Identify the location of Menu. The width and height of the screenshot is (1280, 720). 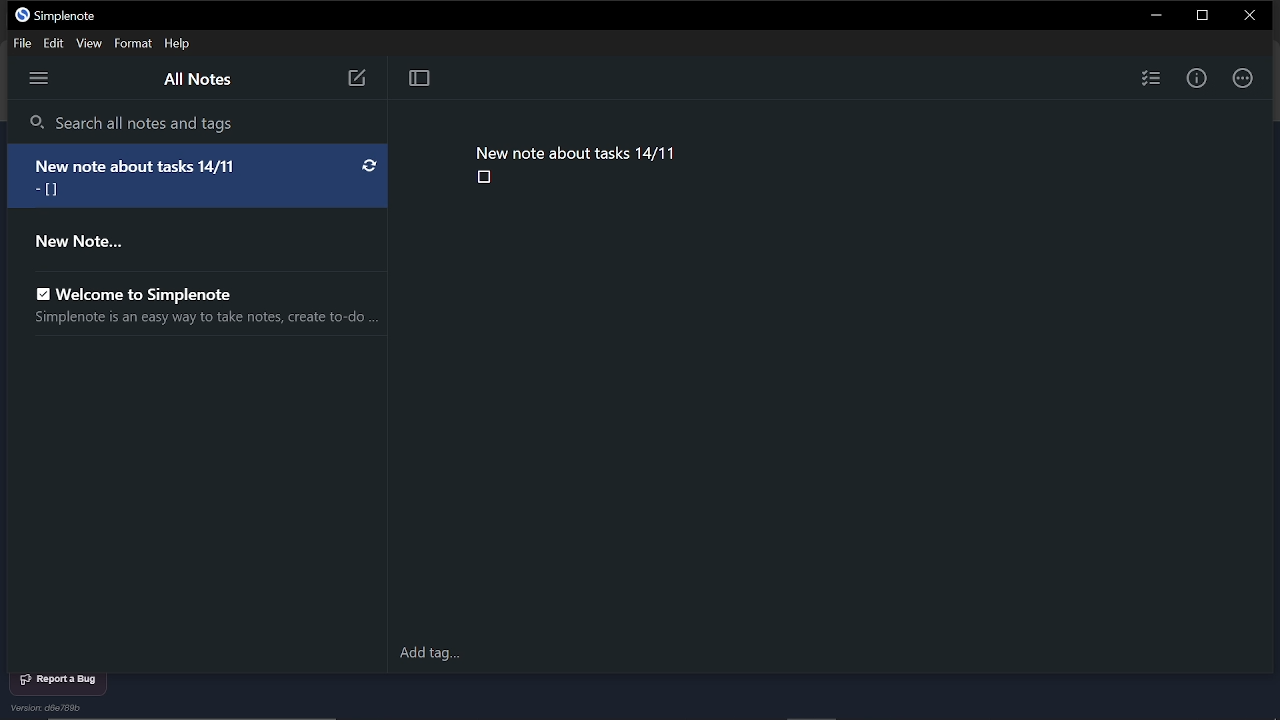
(44, 80).